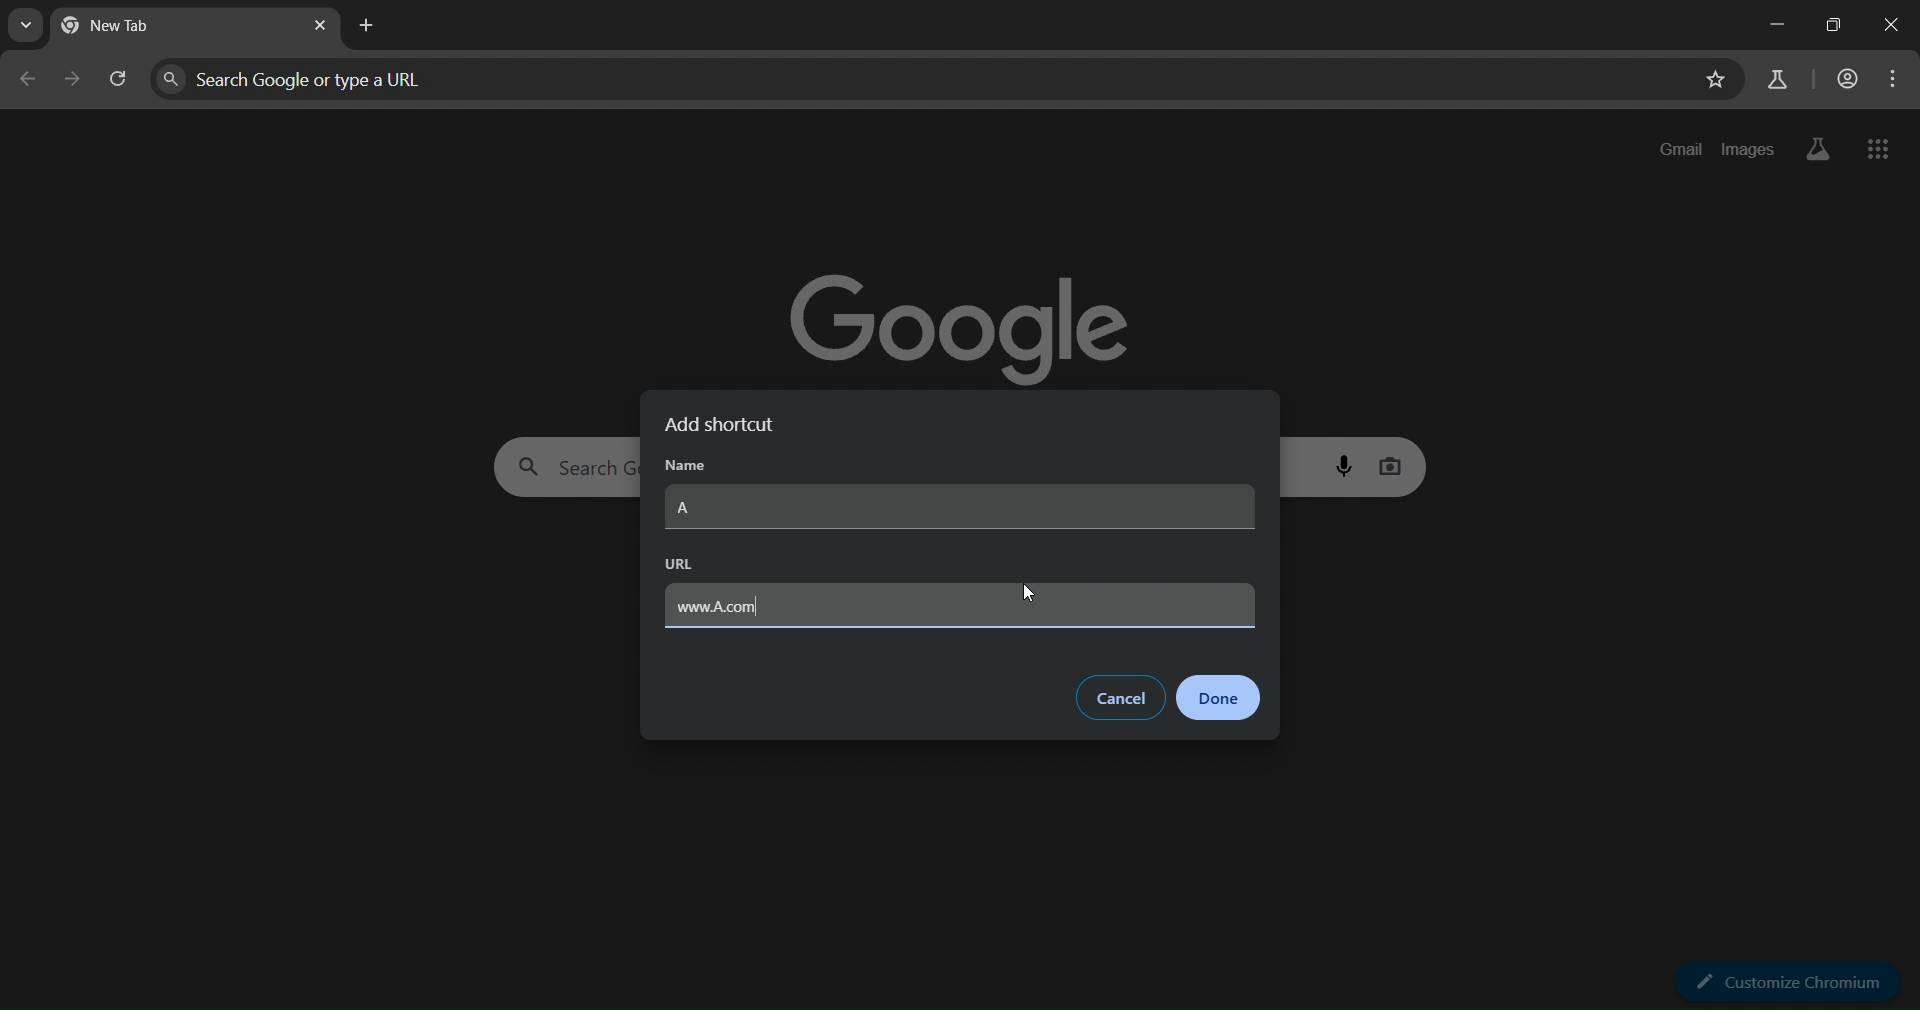 Image resolution: width=1920 pixels, height=1010 pixels. I want to click on voice search, so click(1347, 465).